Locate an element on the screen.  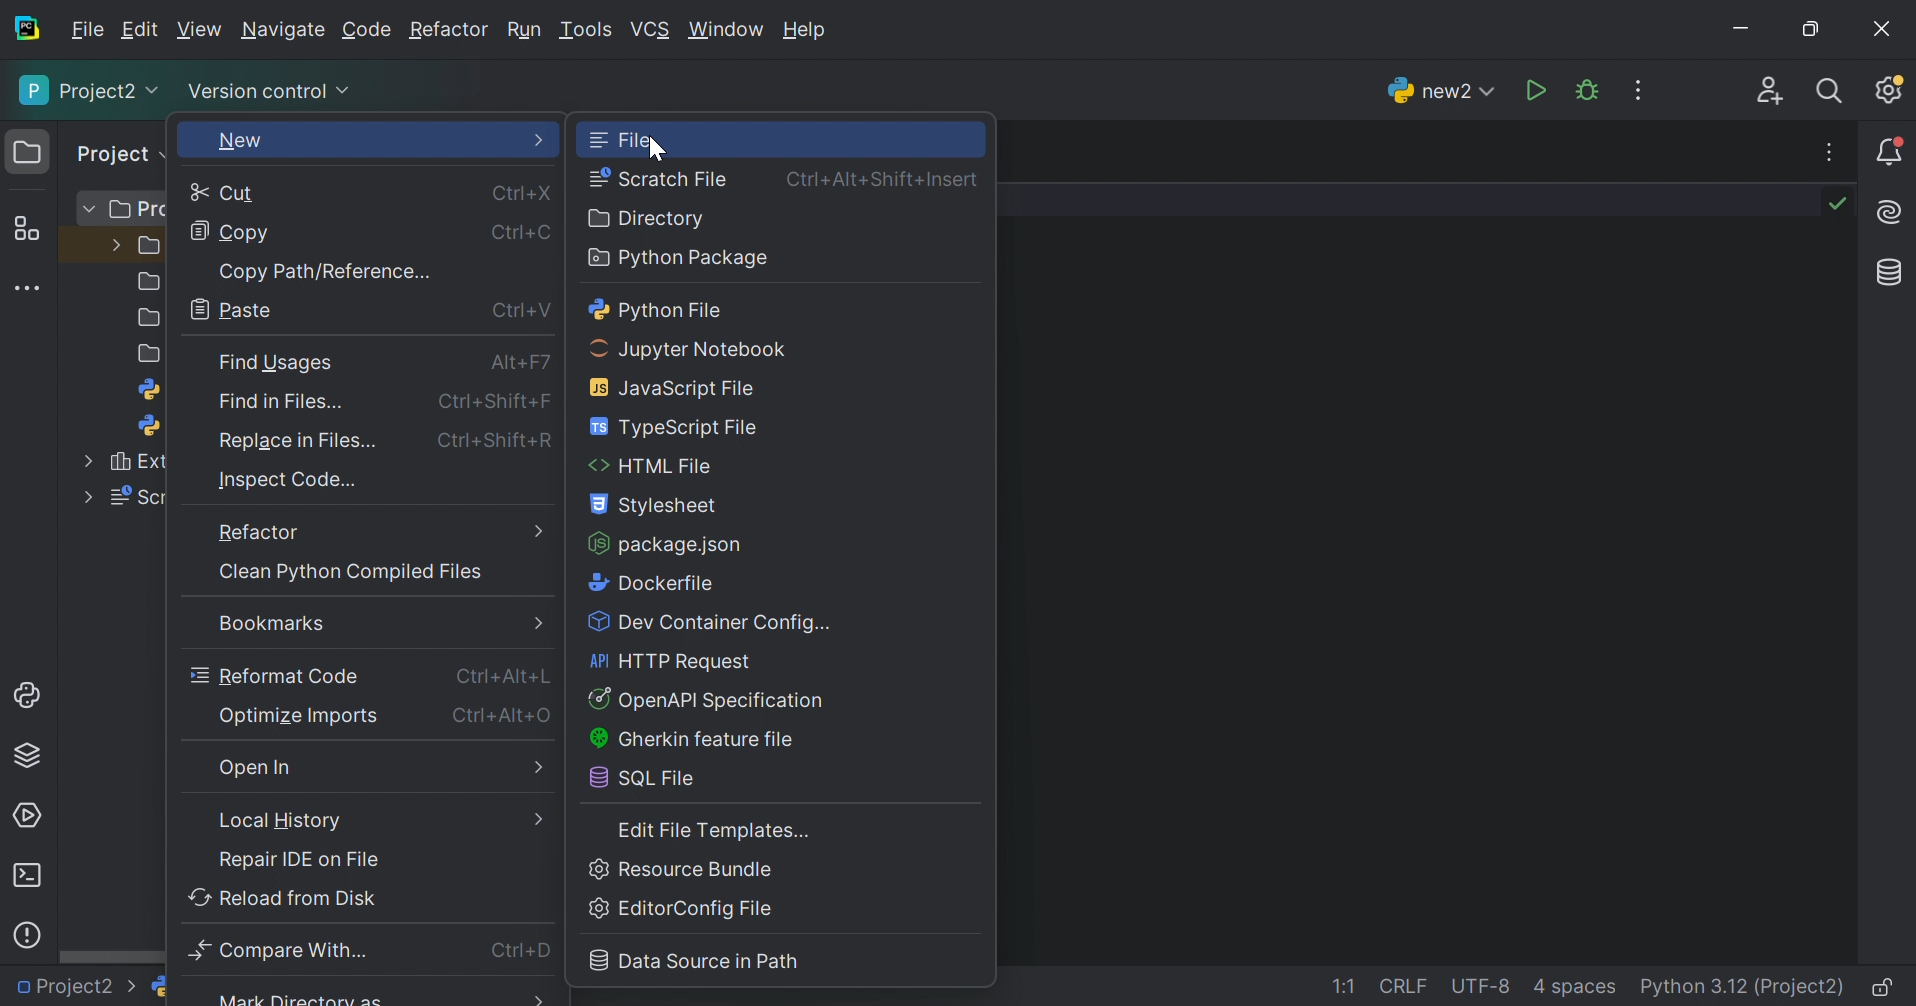
Optimize imports is located at coordinates (300, 716).